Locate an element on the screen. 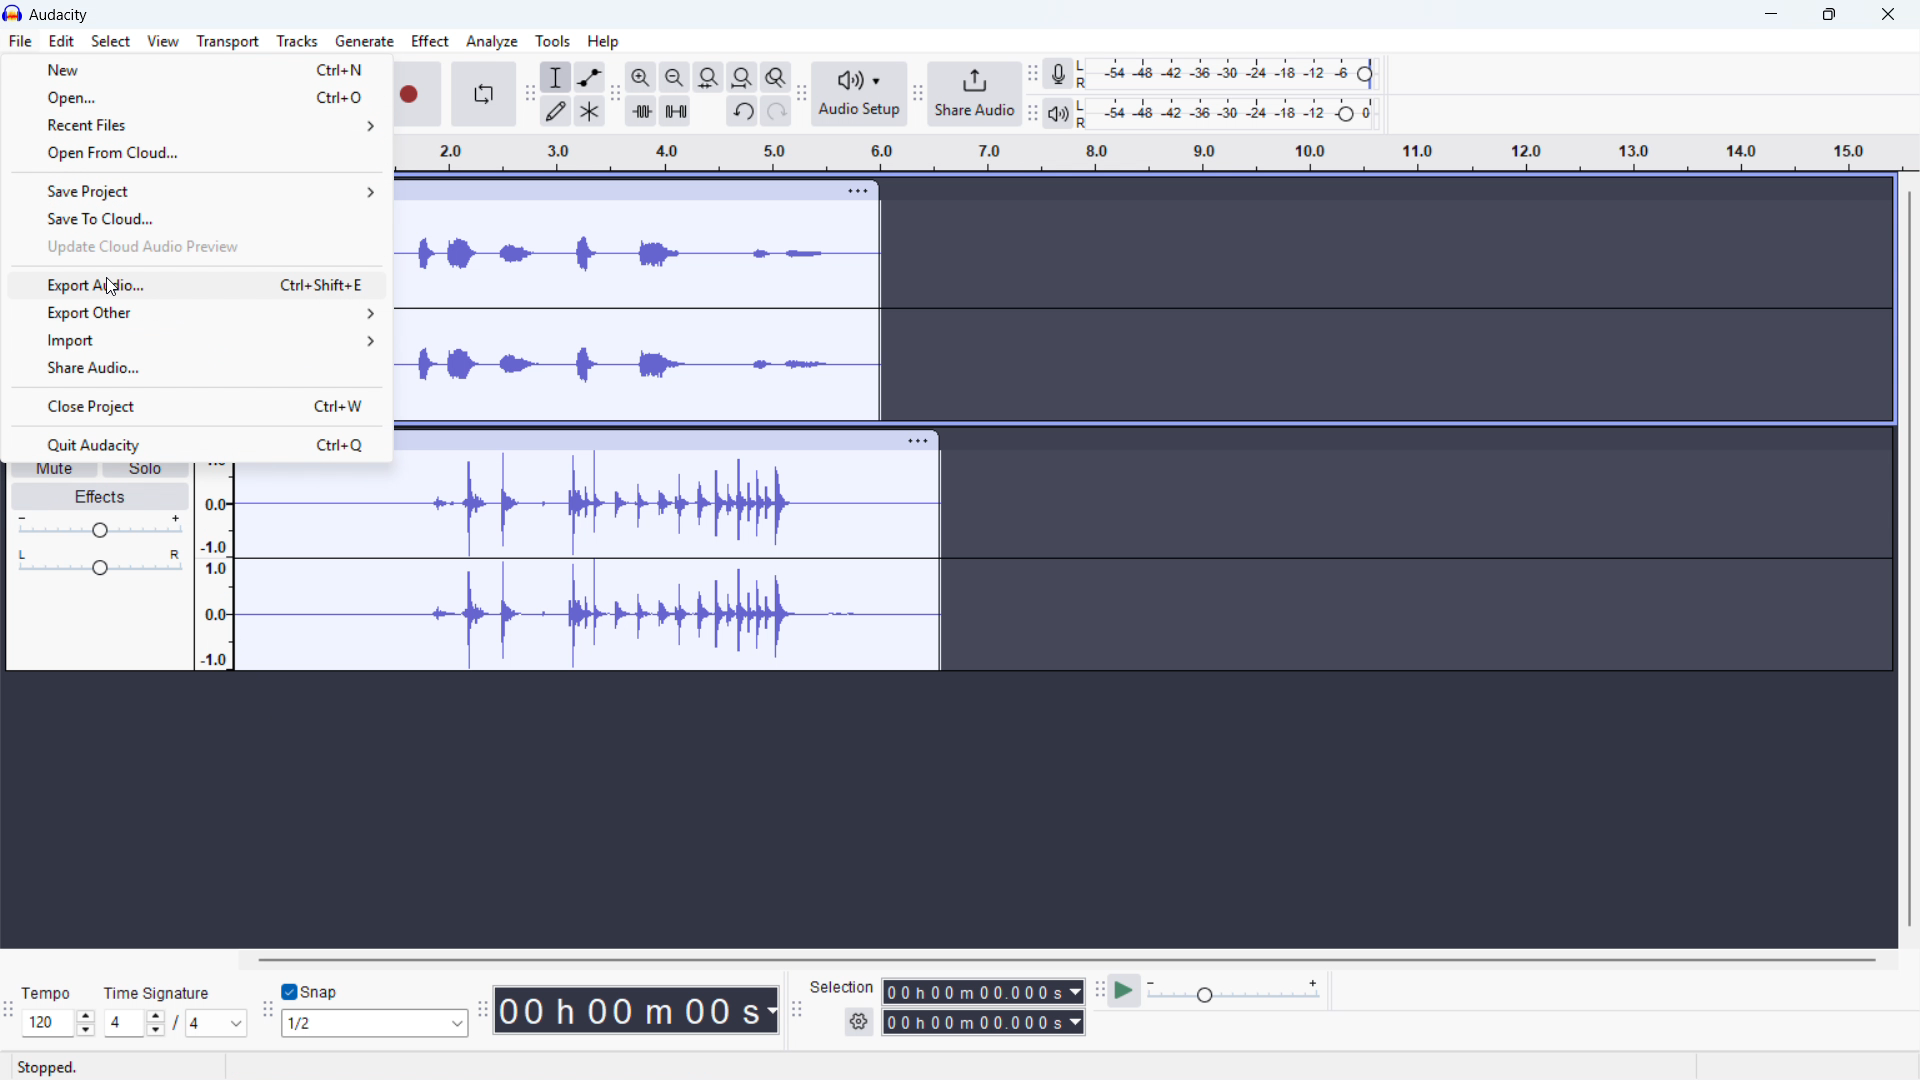 This screenshot has height=1080, width=1920. Effect  is located at coordinates (430, 40).